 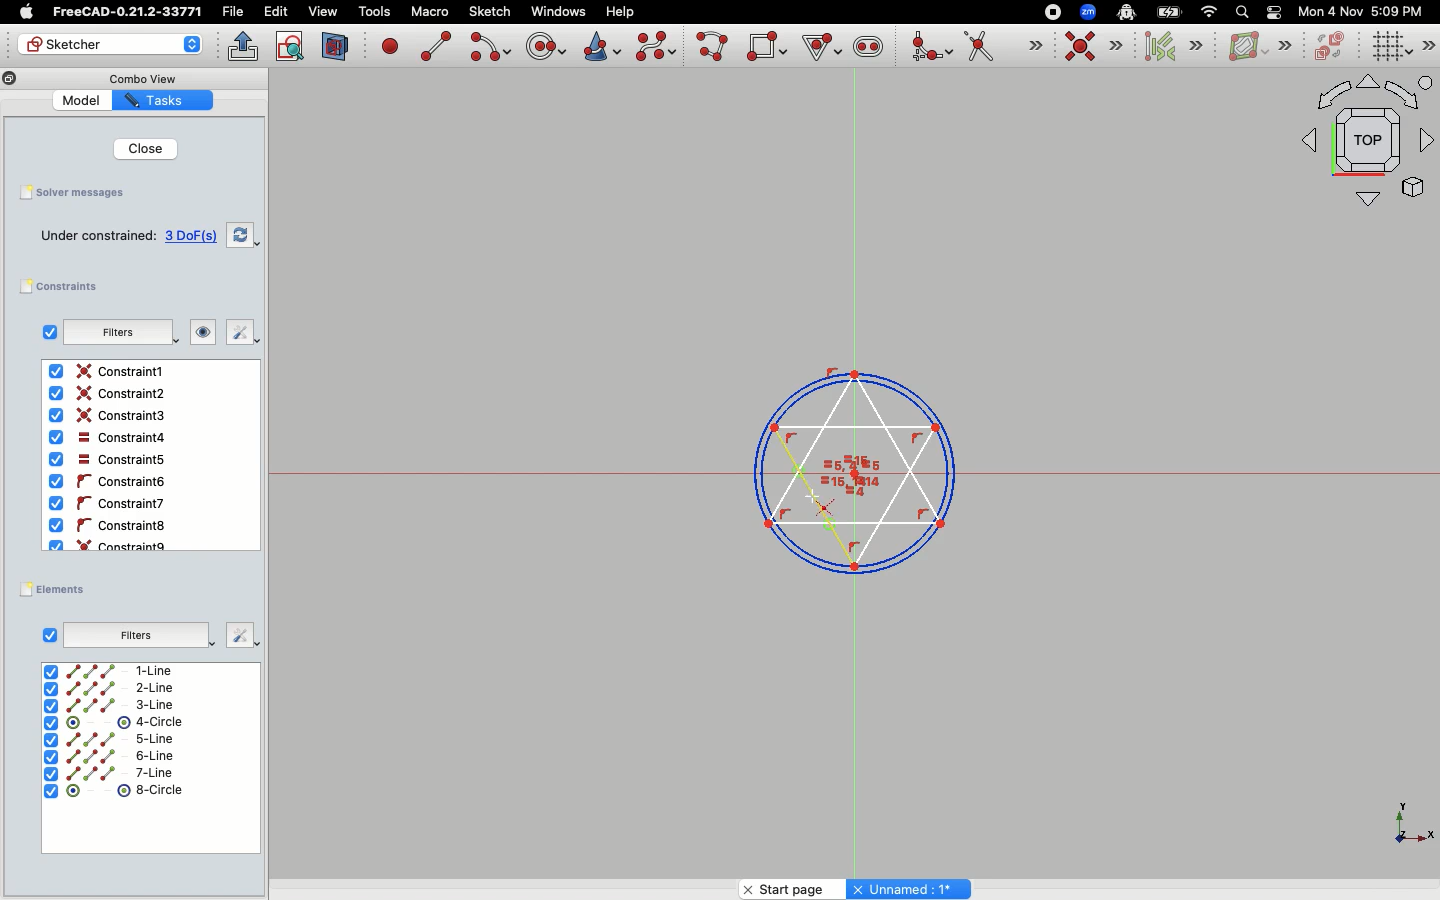 What do you see at coordinates (45, 332) in the screenshot?
I see `Checkbox` at bounding box center [45, 332].